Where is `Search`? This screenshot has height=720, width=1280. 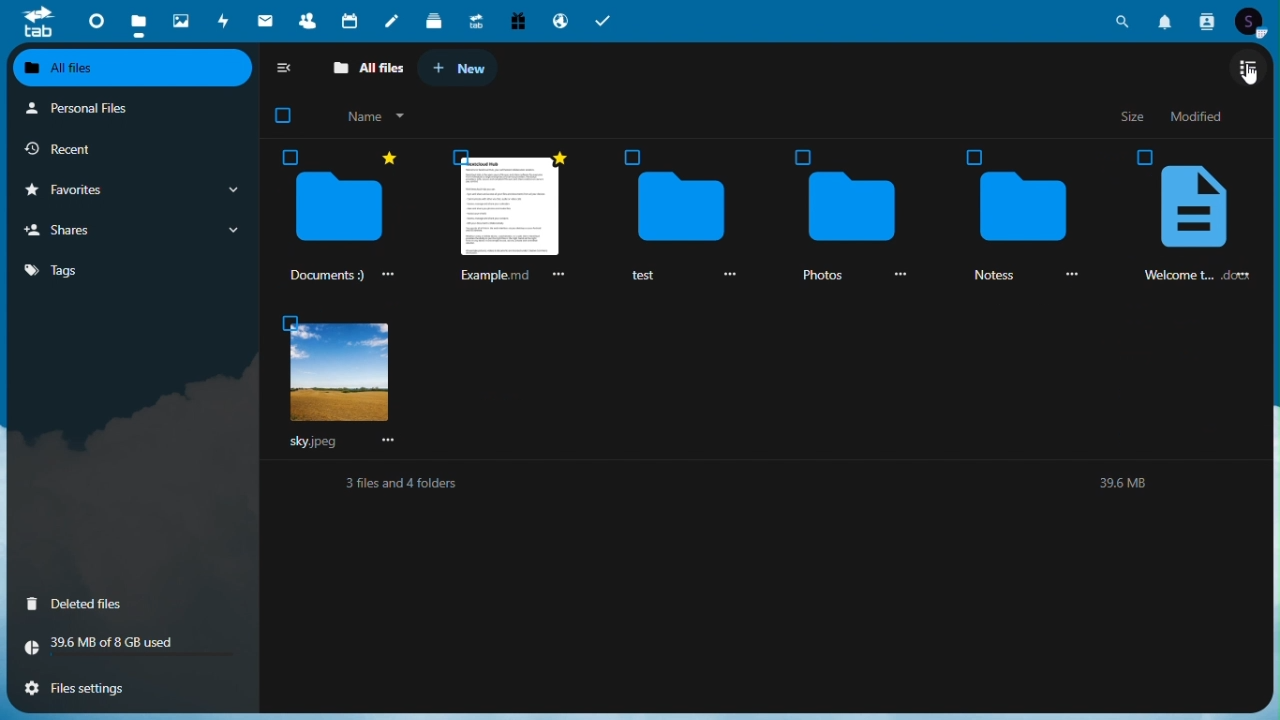
Search is located at coordinates (1127, 19).